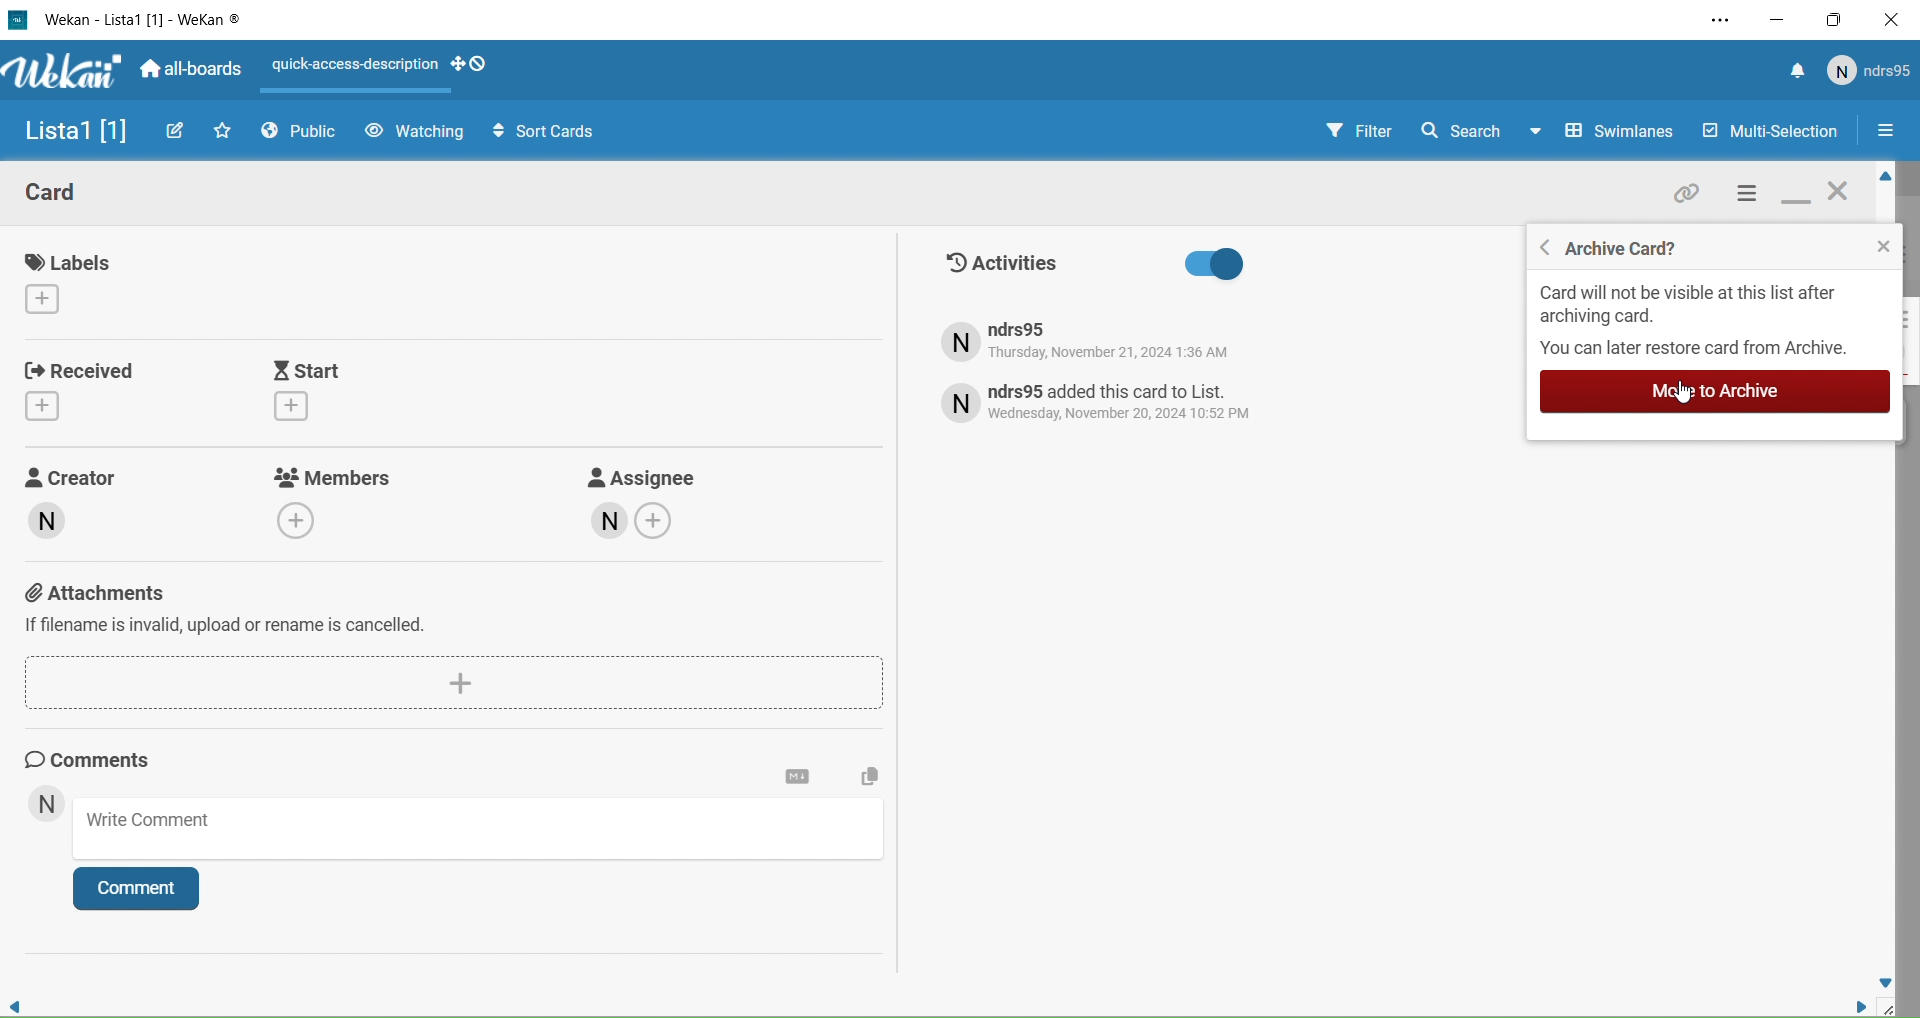 This screenshot has height=1018, width=1920. What do you see at coordinates (224, 135) in the screenshot?
I see `Favourites` at bounding box center [224, 135].